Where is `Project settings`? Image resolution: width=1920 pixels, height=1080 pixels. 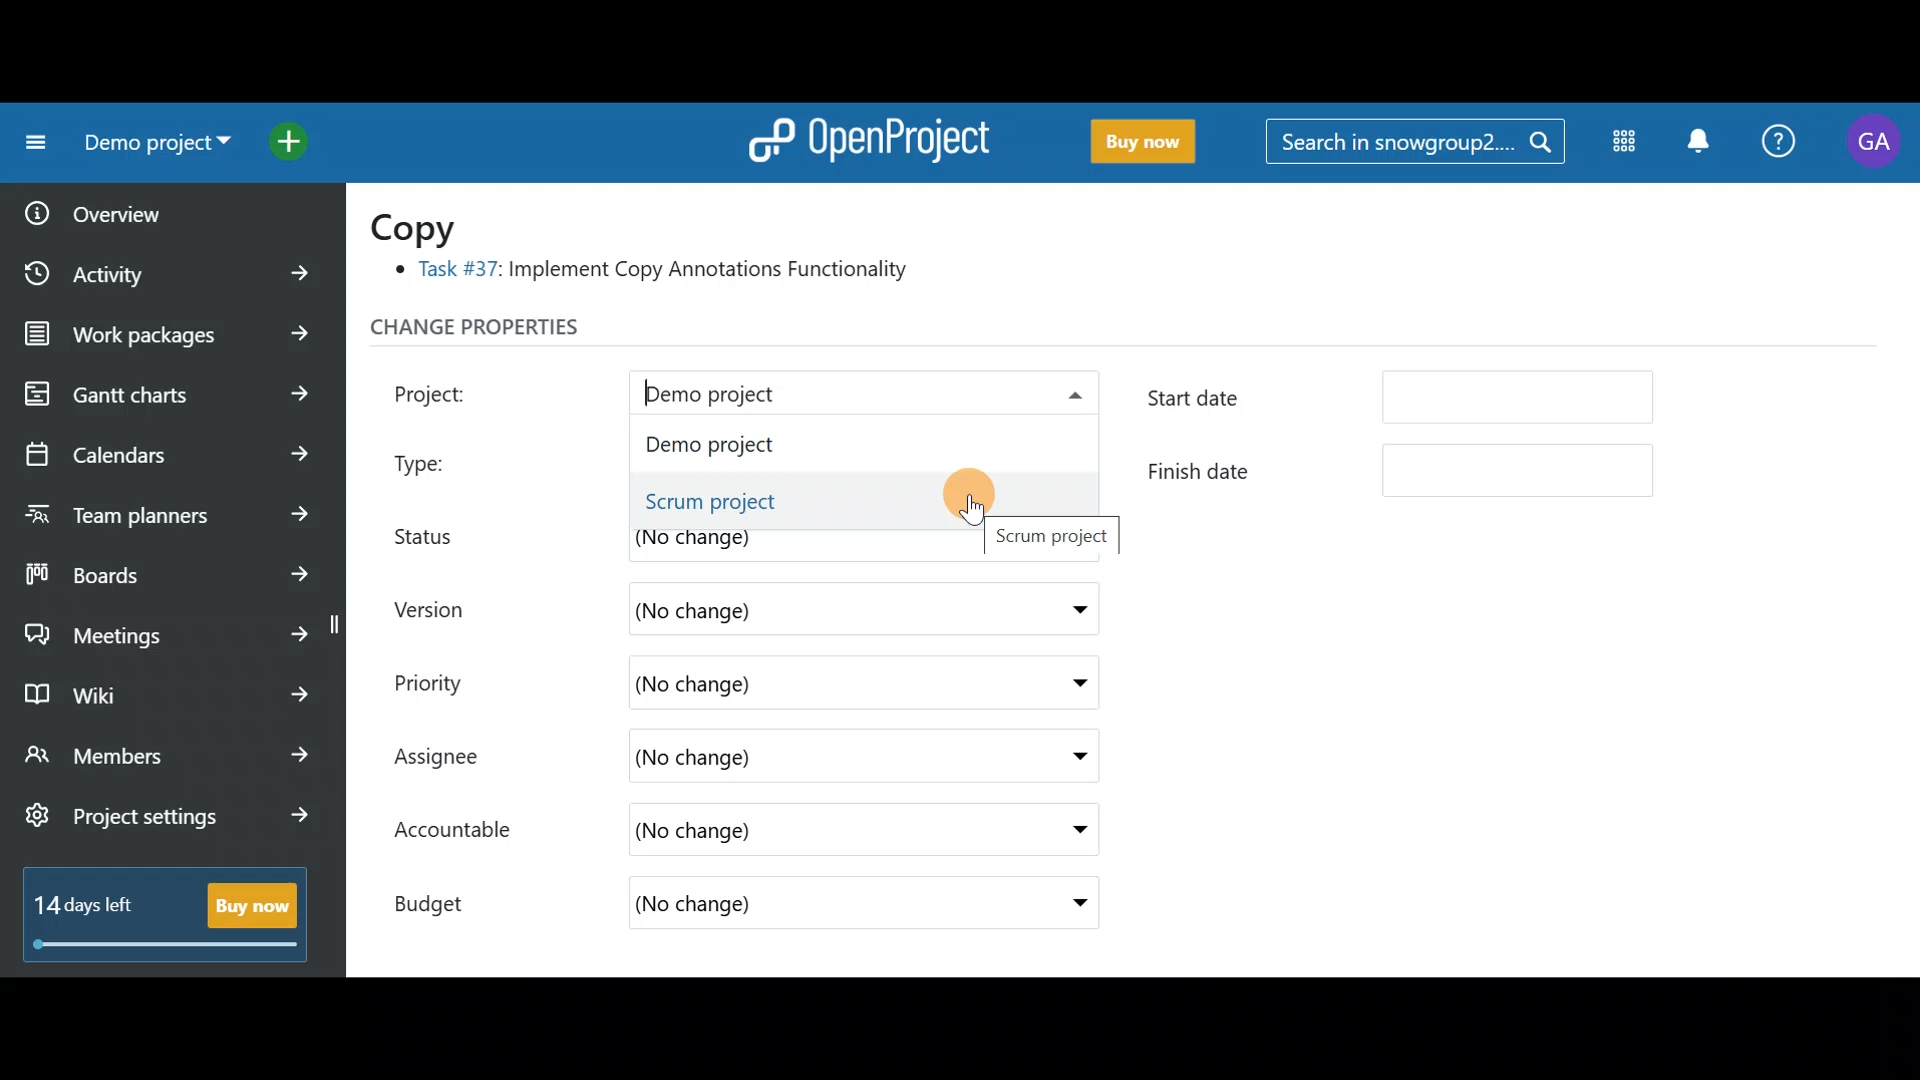 Project settings is located at coordinates (167, 826).